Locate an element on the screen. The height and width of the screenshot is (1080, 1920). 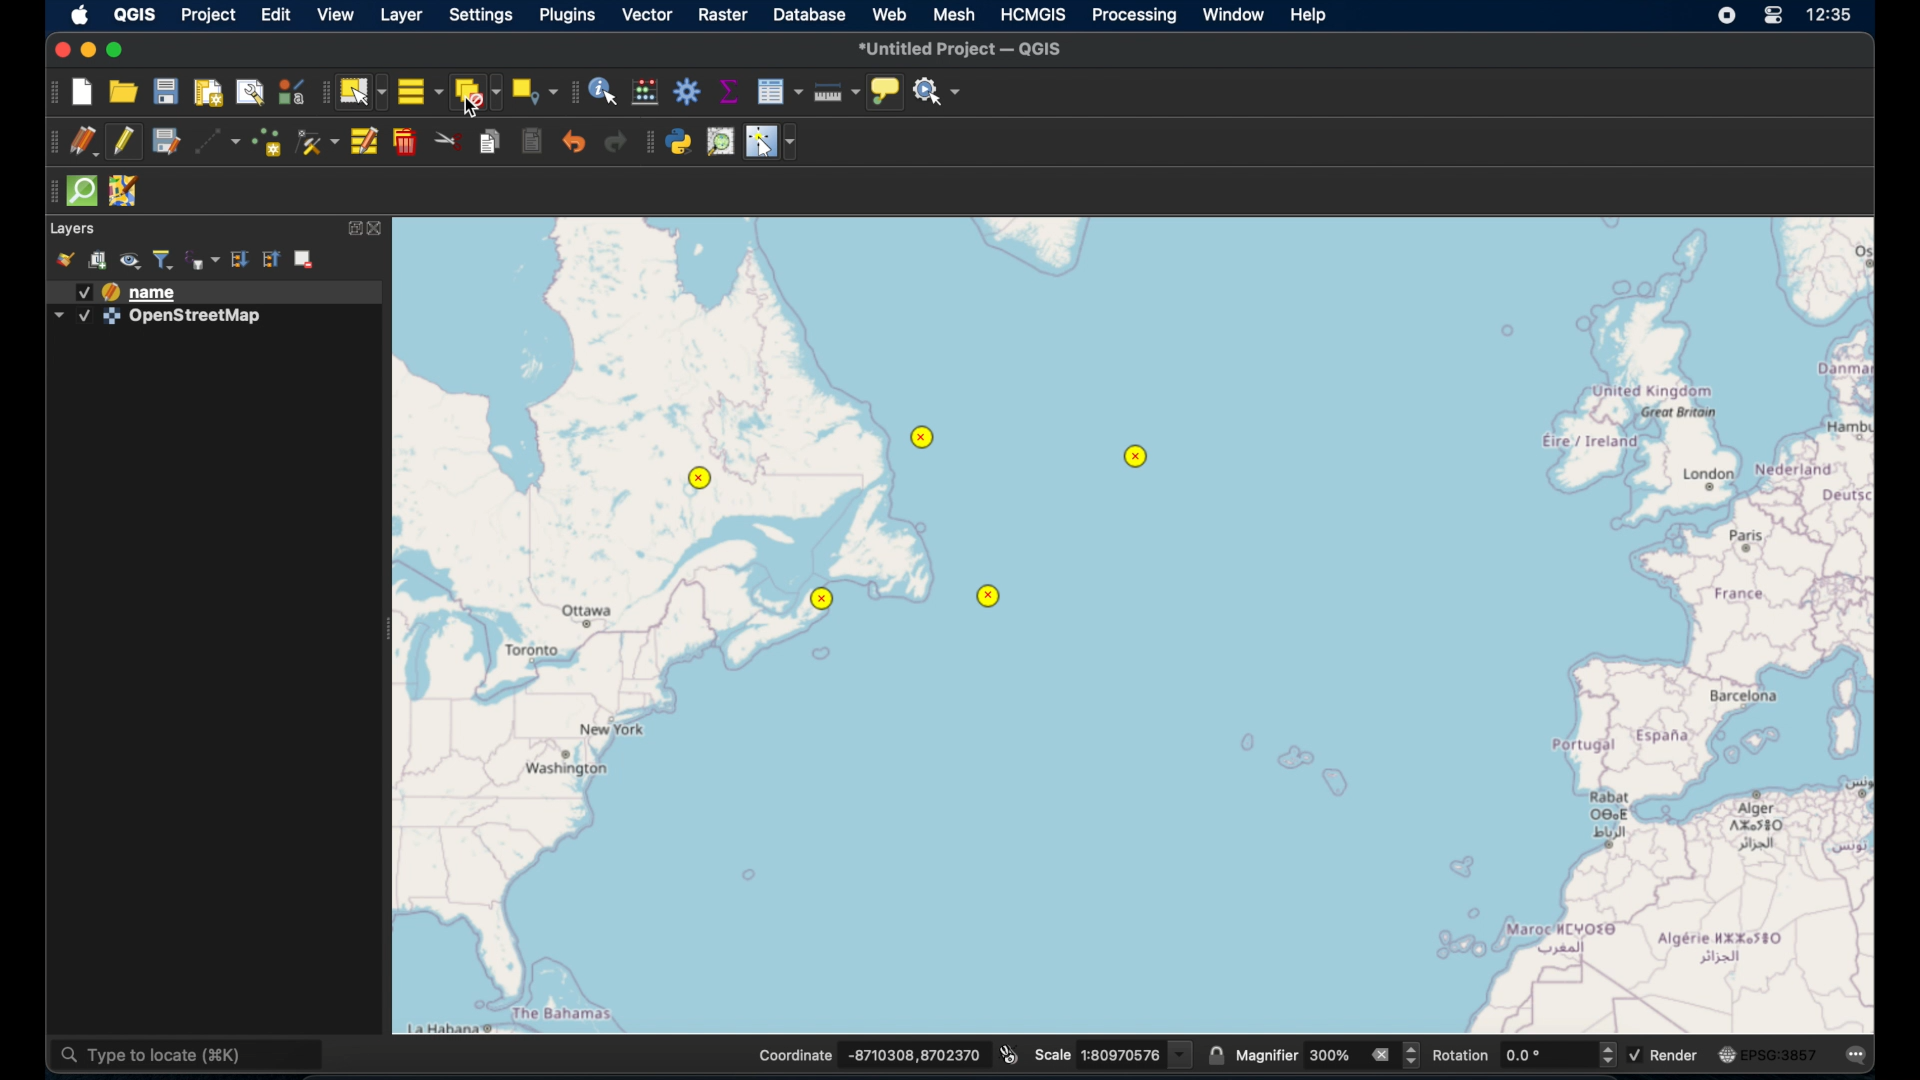
toggle editing is located at coordinates (126, 144).